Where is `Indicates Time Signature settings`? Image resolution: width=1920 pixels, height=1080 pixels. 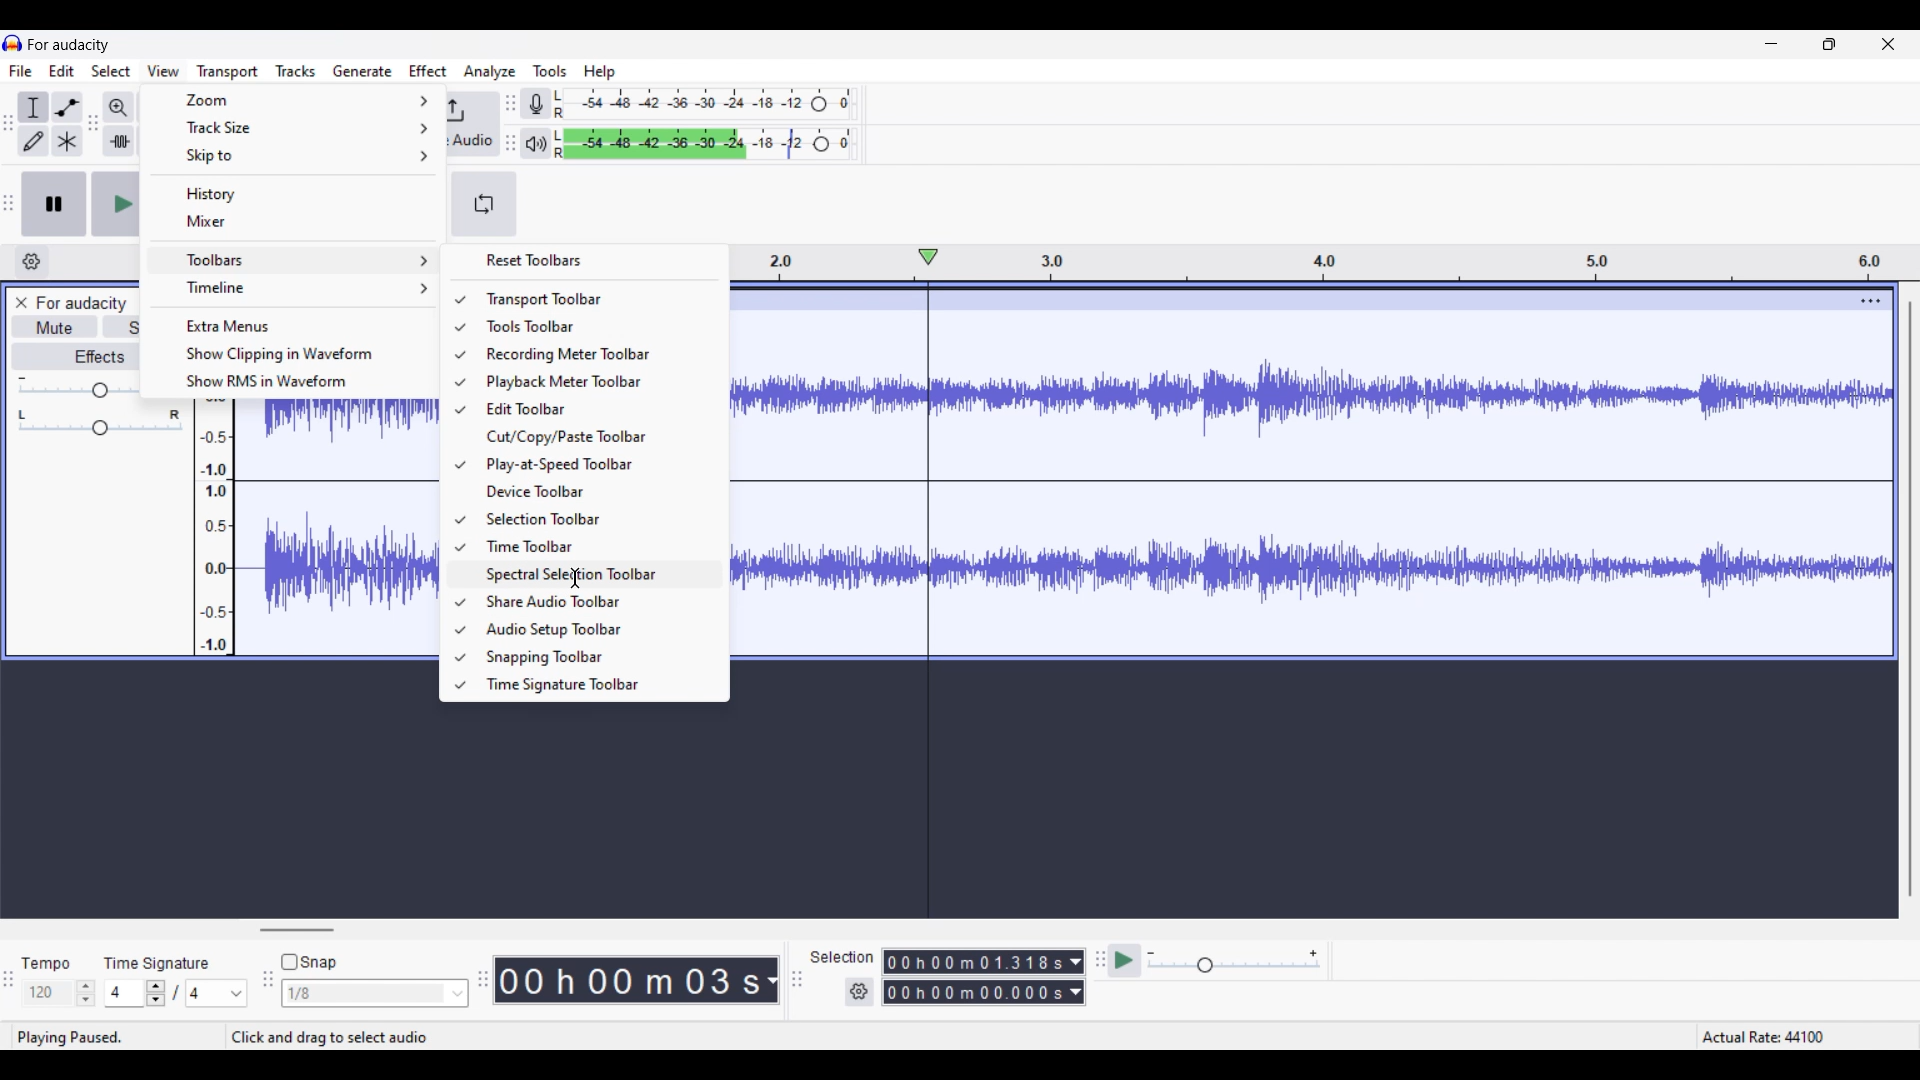 Indicates Time Signature settings is located at coordinates (157, 963).